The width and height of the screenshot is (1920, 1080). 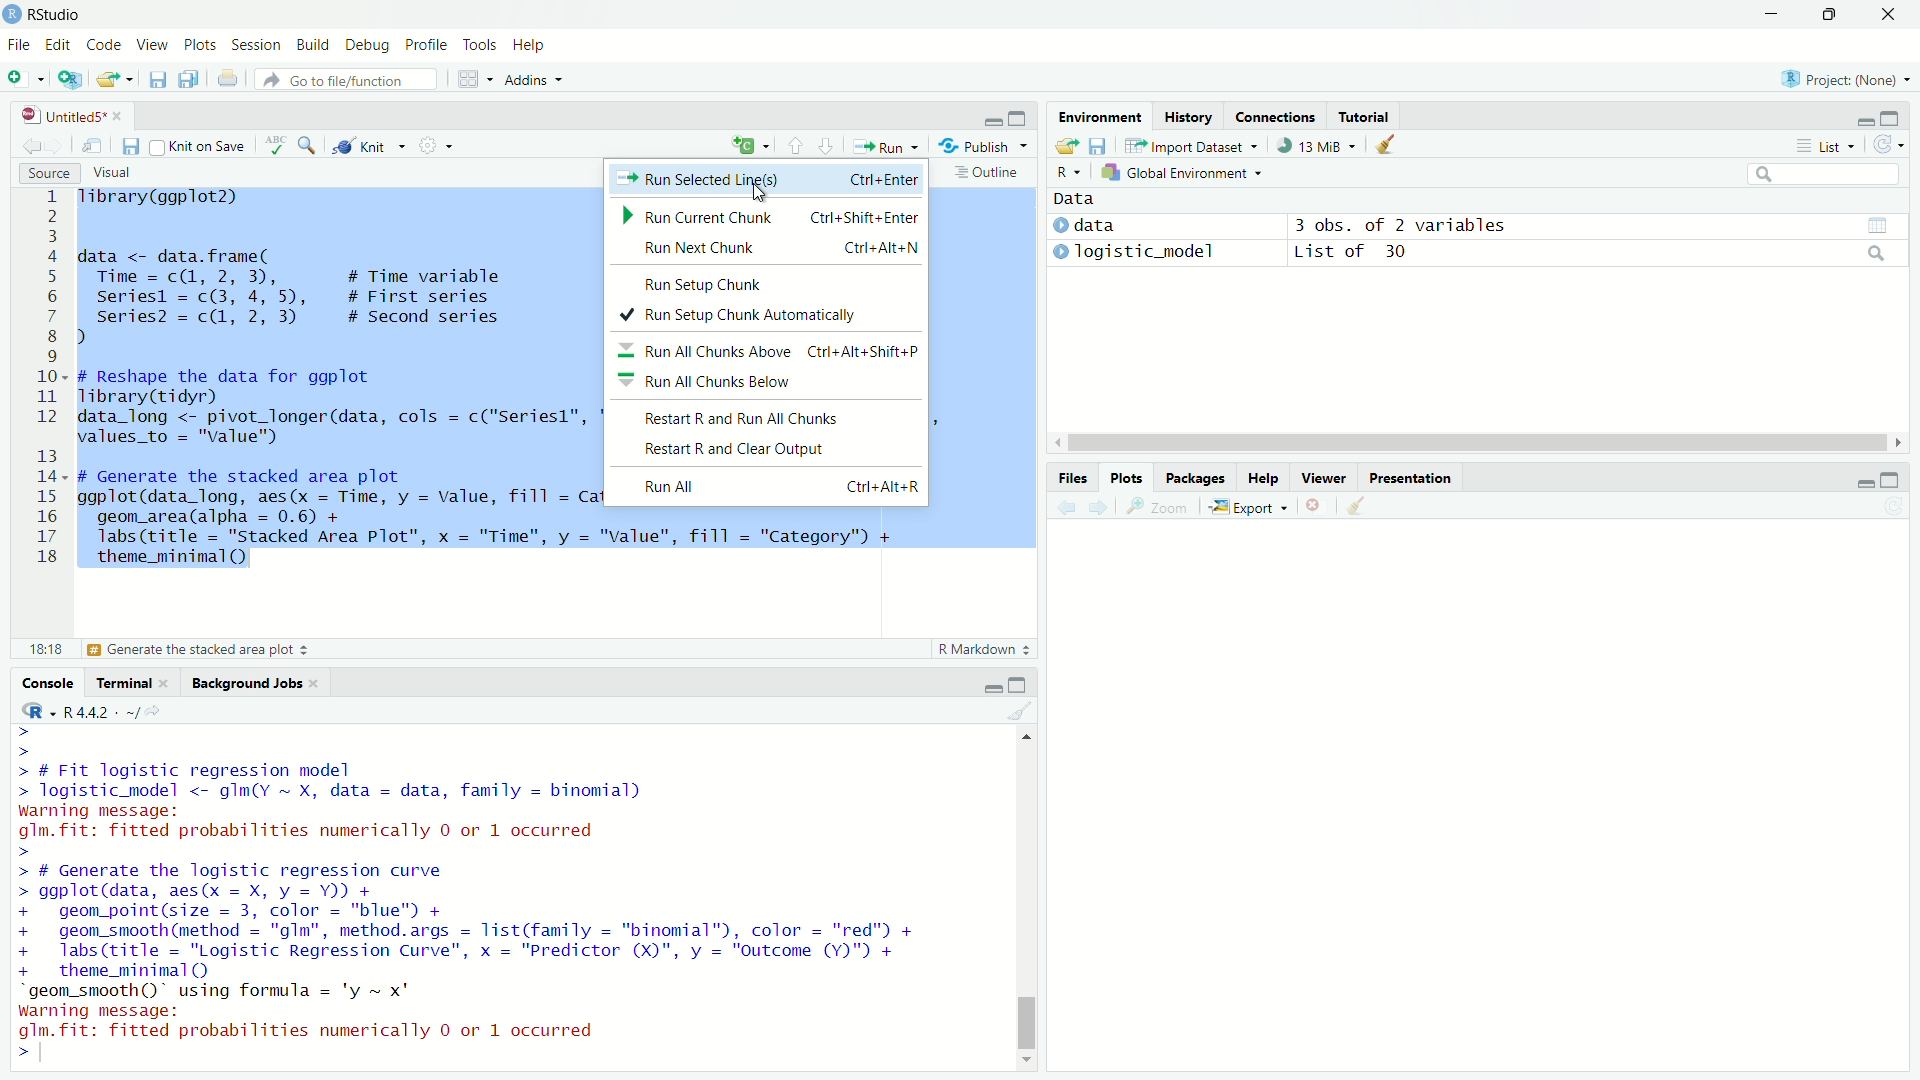 I want to click on Go to file/function, so click(x=350, y=79).